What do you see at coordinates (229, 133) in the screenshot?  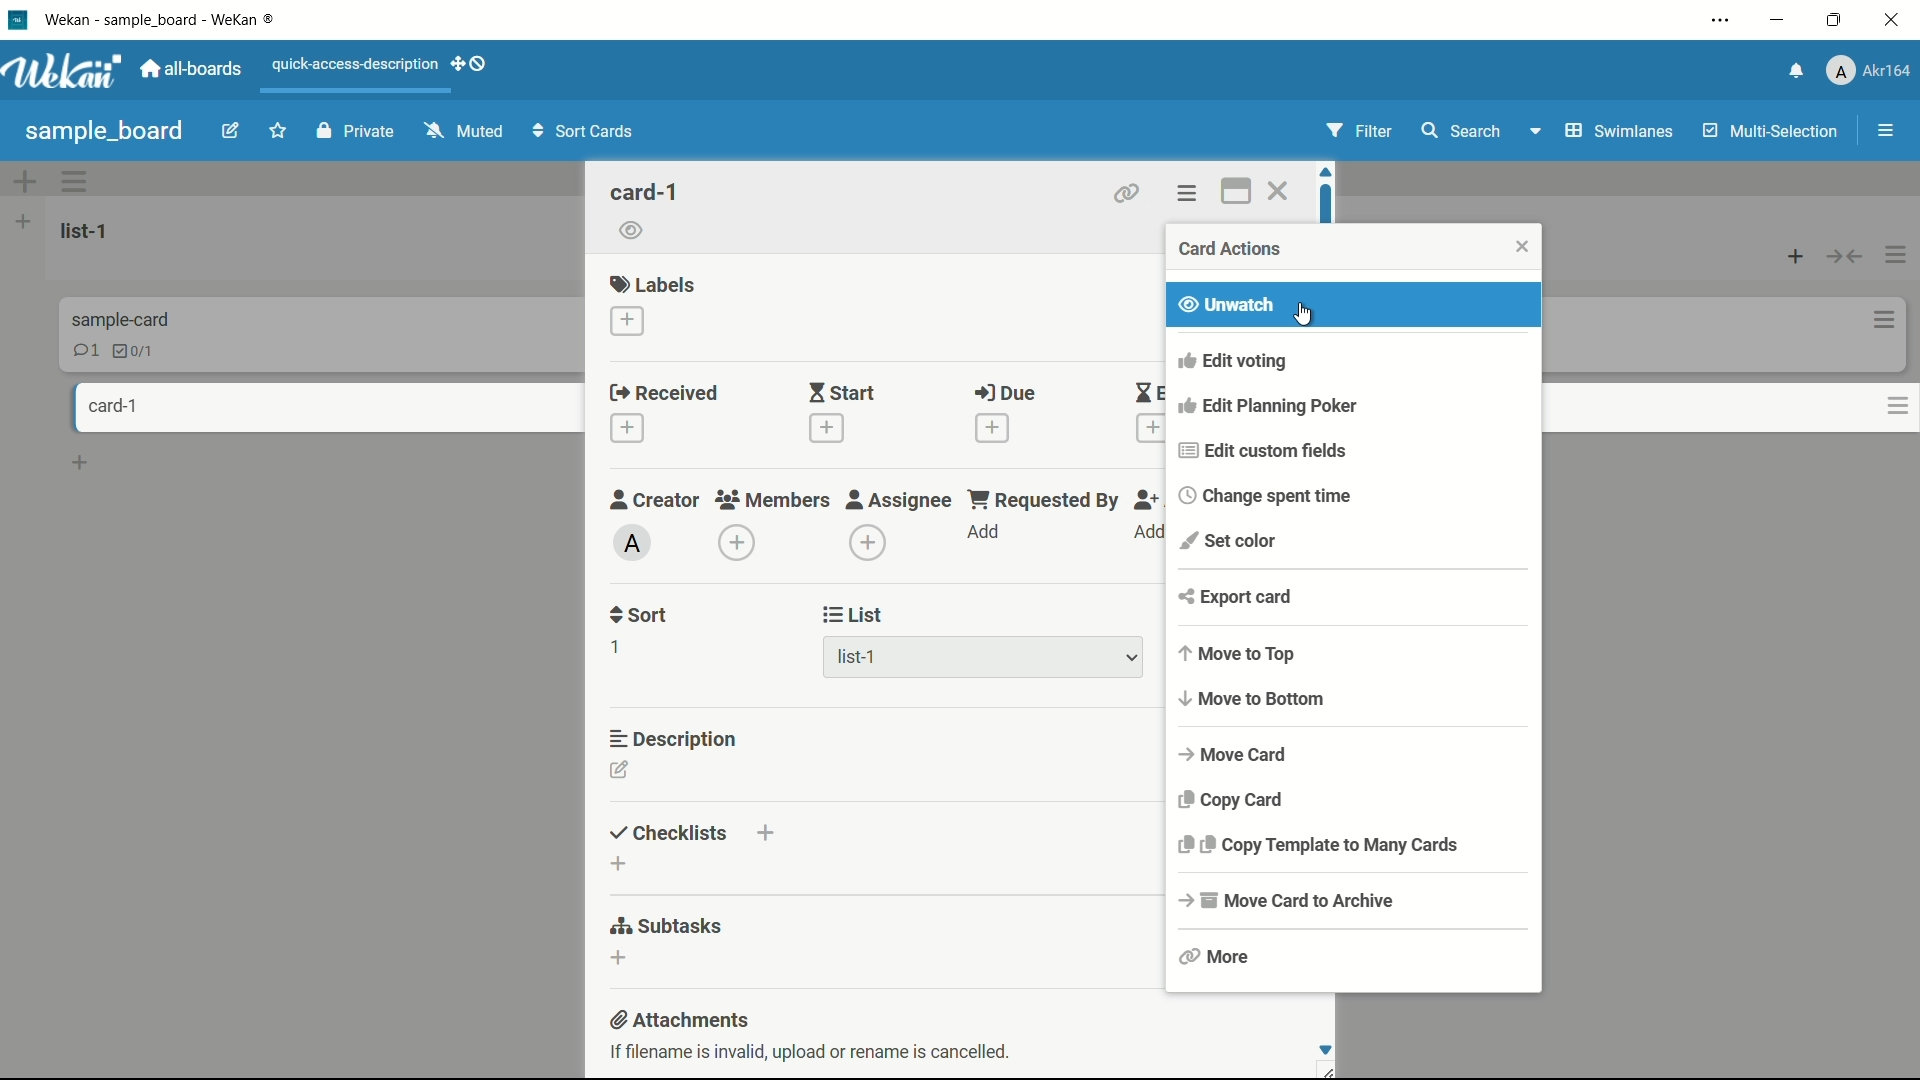 I see `edit` at bounding box center [229, 133].